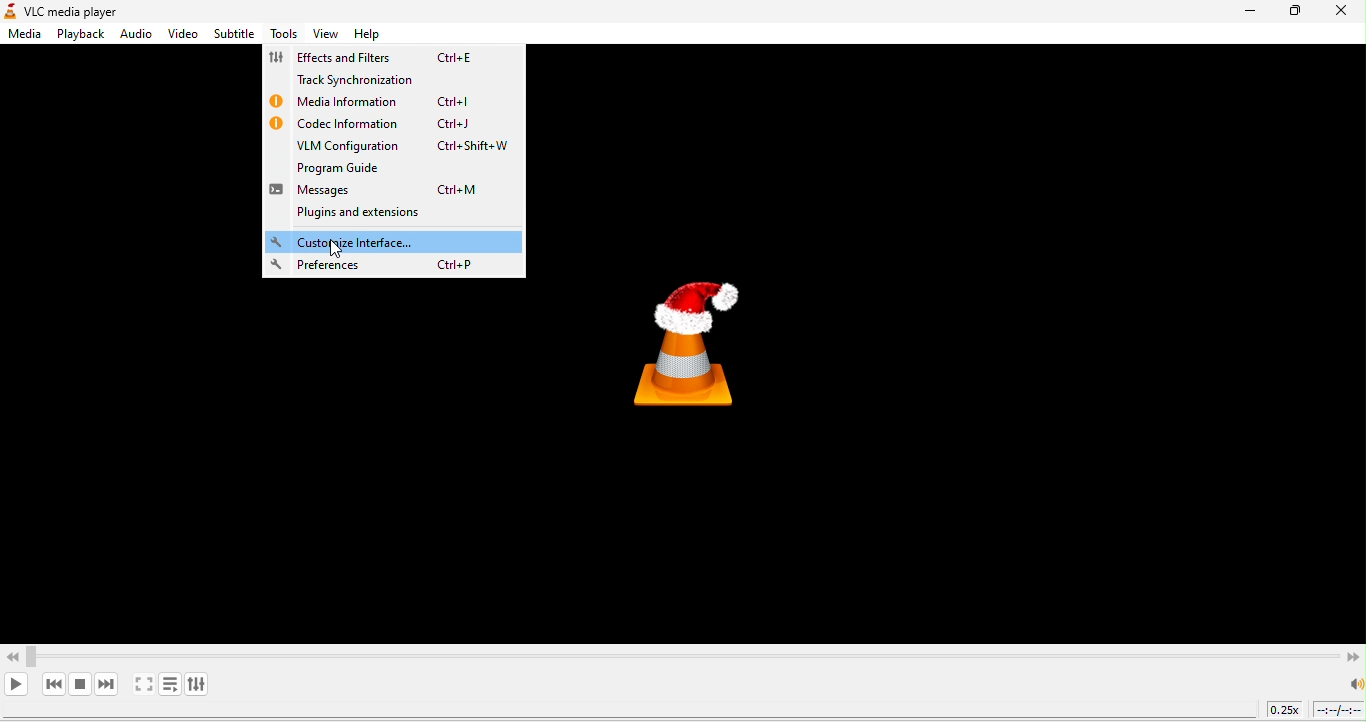 This screenshot has height=722, width=1366. What do you see at coordinates (1285, 712) in the screenshot?
I see `playback speed` at bounding box center [1285, 712].